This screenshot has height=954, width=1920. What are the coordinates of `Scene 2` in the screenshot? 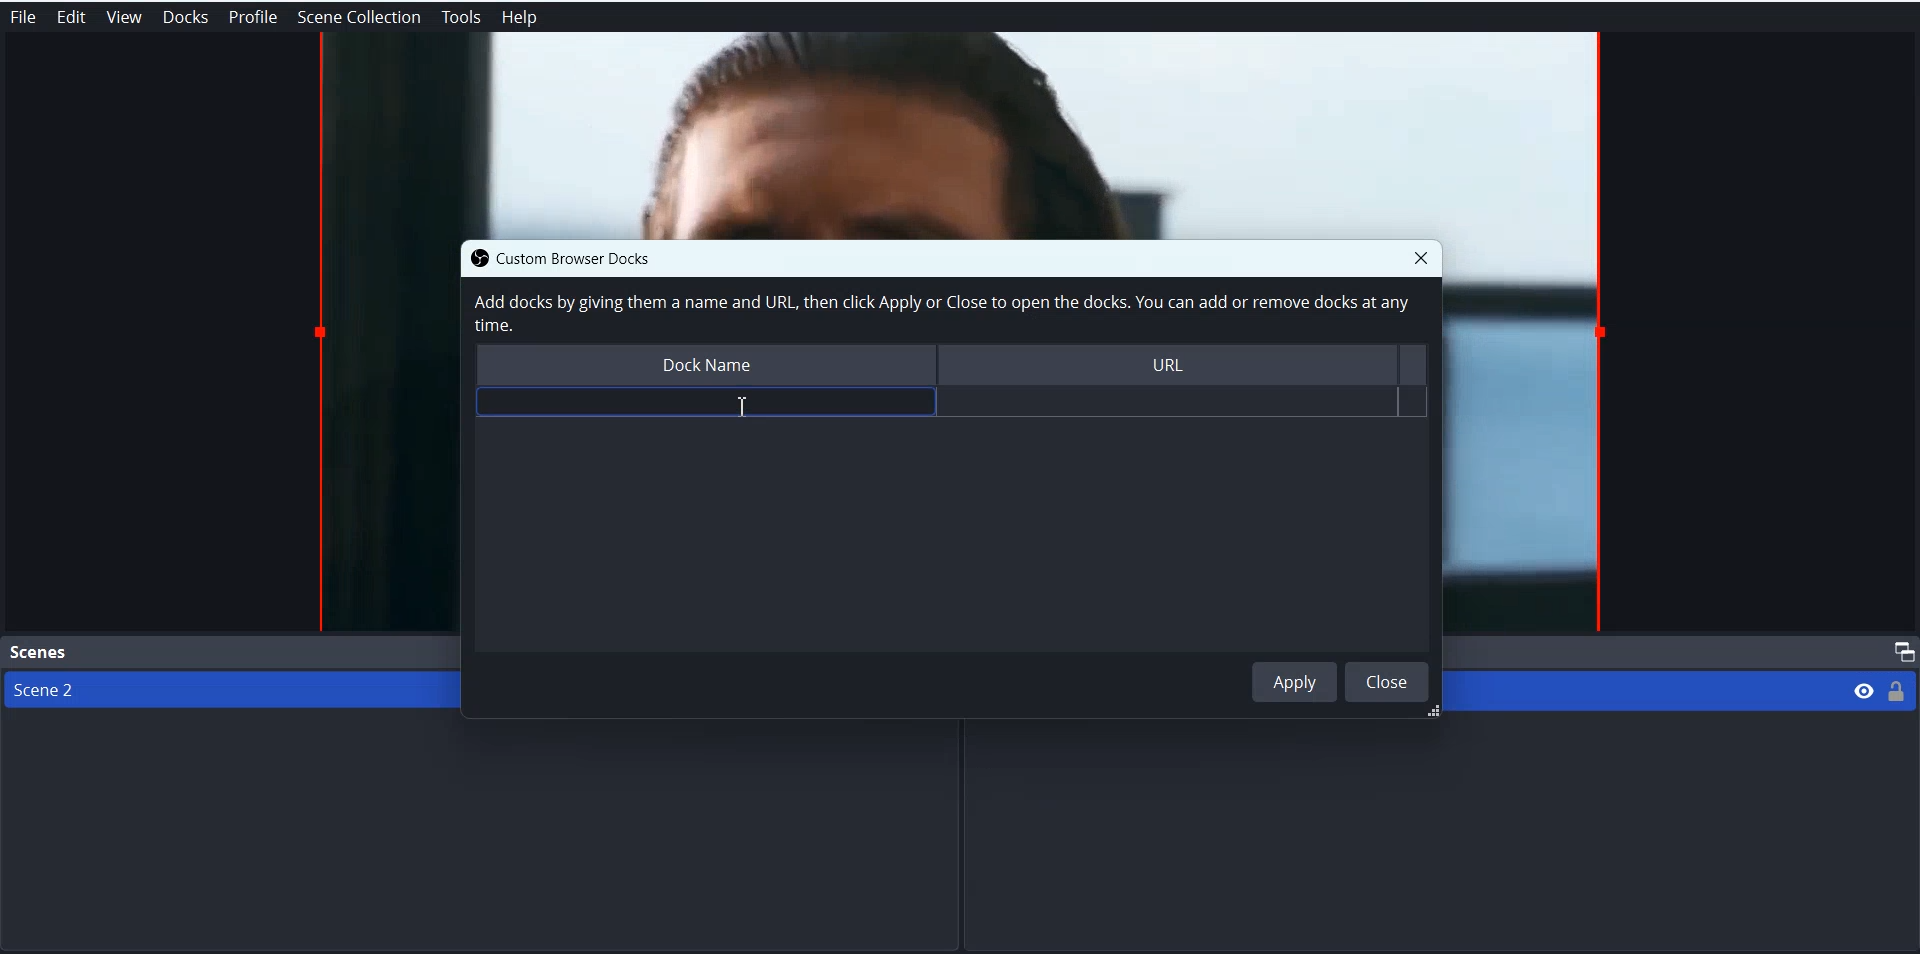 It's located at (221, 690).